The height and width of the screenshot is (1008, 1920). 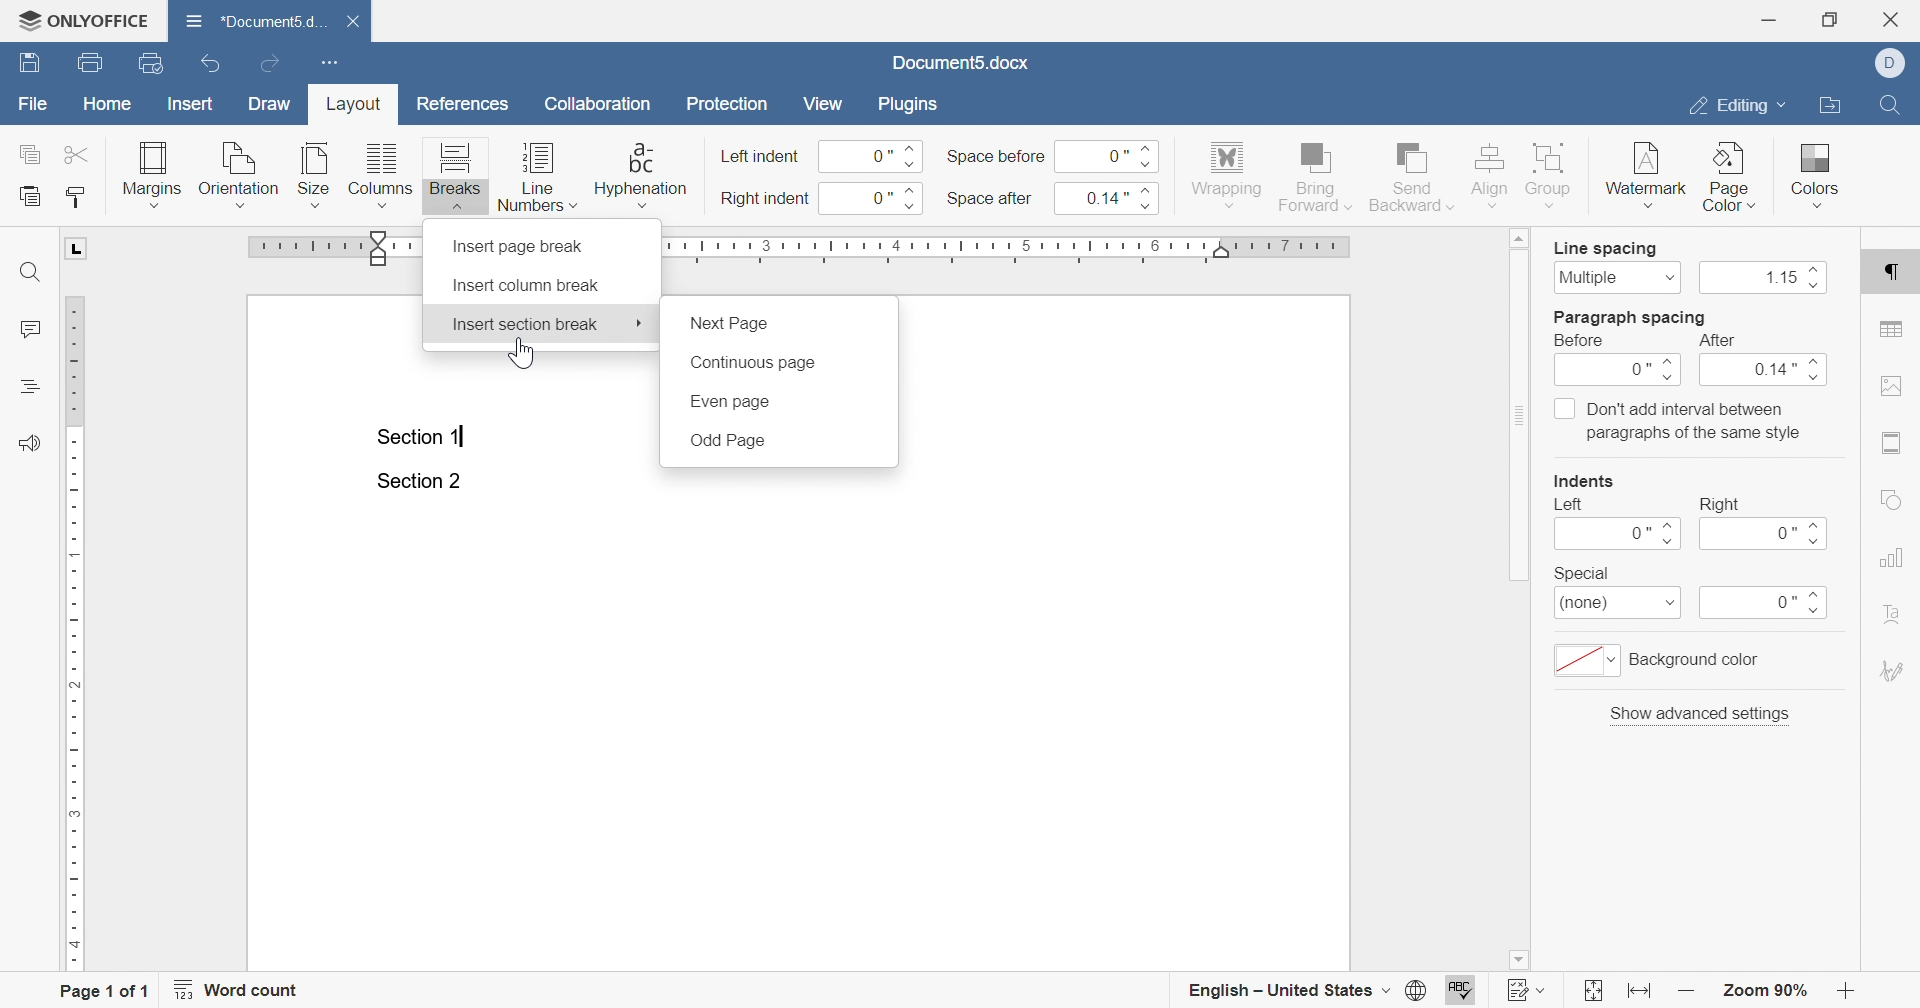 I want to click on customize quick access toolbar, so click(x=333, y=64).